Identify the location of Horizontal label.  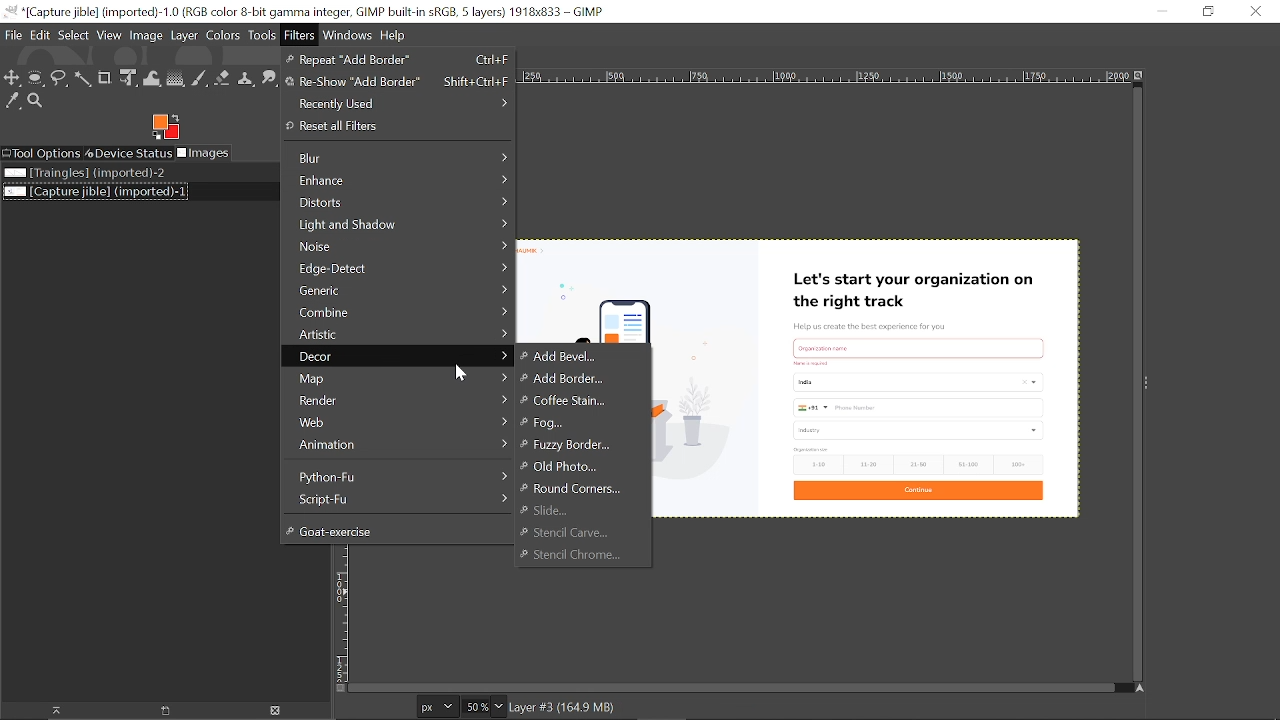
(827, 77).